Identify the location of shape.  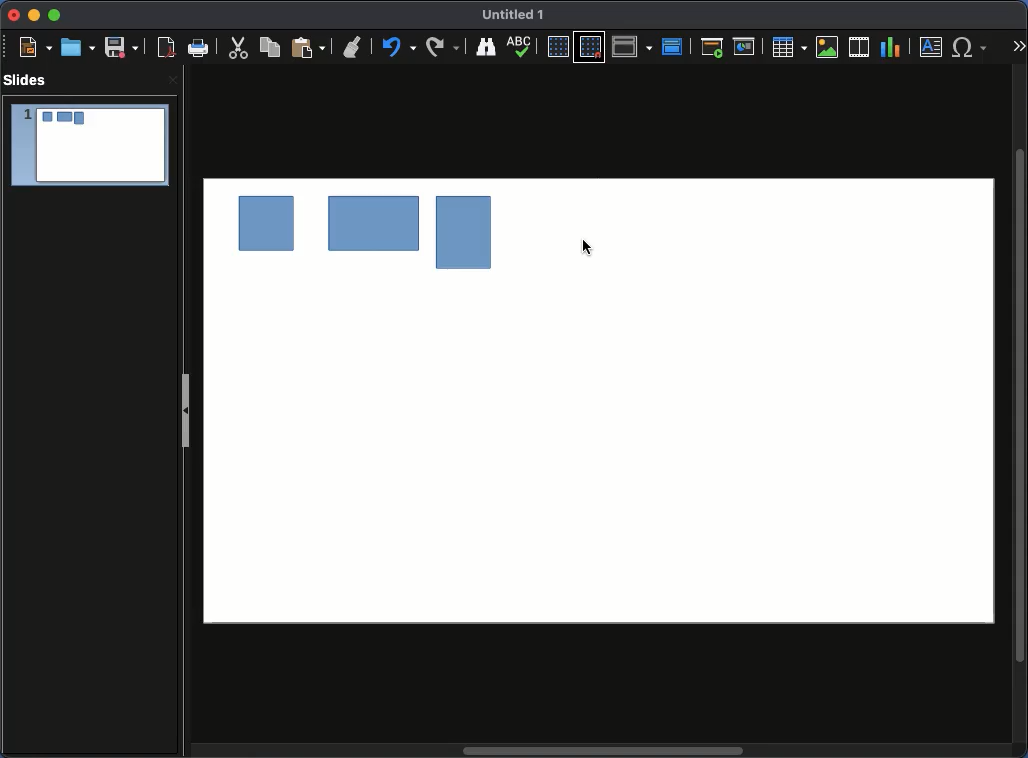
(268, 228).